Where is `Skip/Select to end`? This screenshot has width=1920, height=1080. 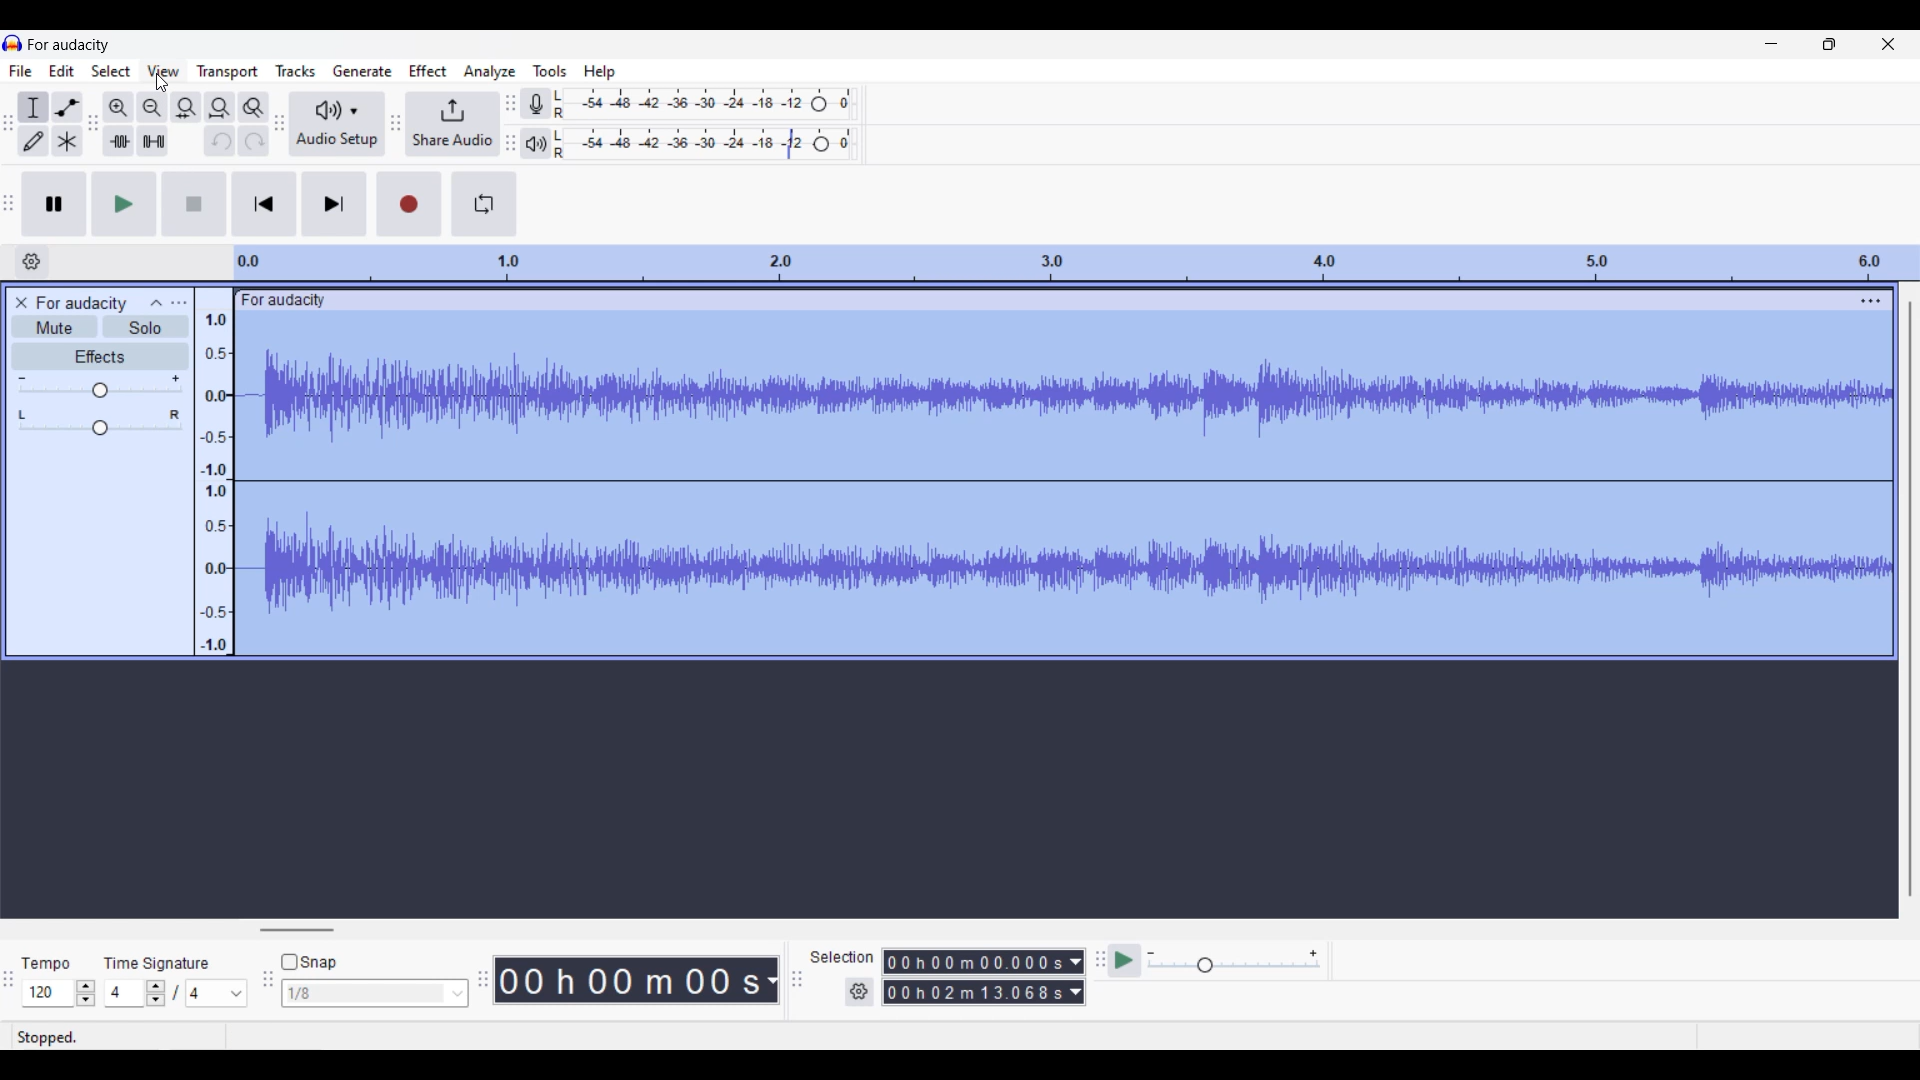
Skip/Select to end is located at coordinates (334, 205).